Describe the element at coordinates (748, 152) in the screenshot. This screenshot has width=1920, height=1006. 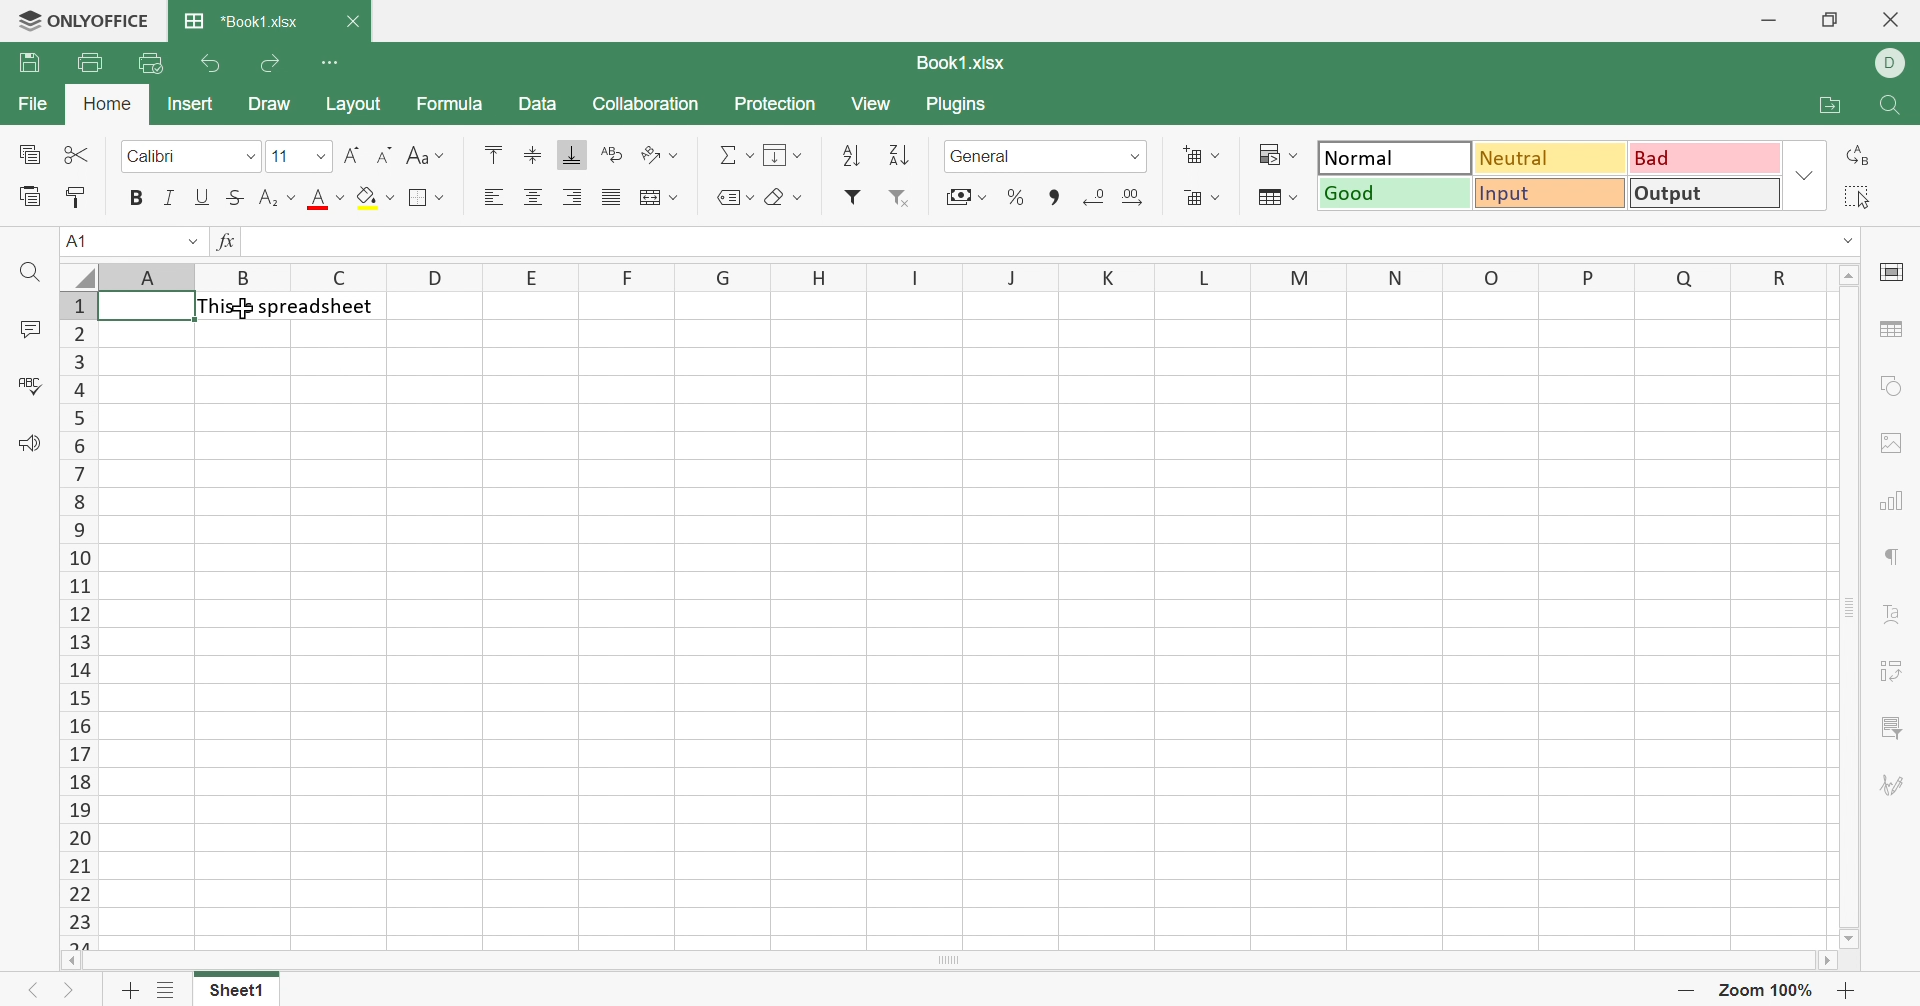
I see `Drop Down` at that location.